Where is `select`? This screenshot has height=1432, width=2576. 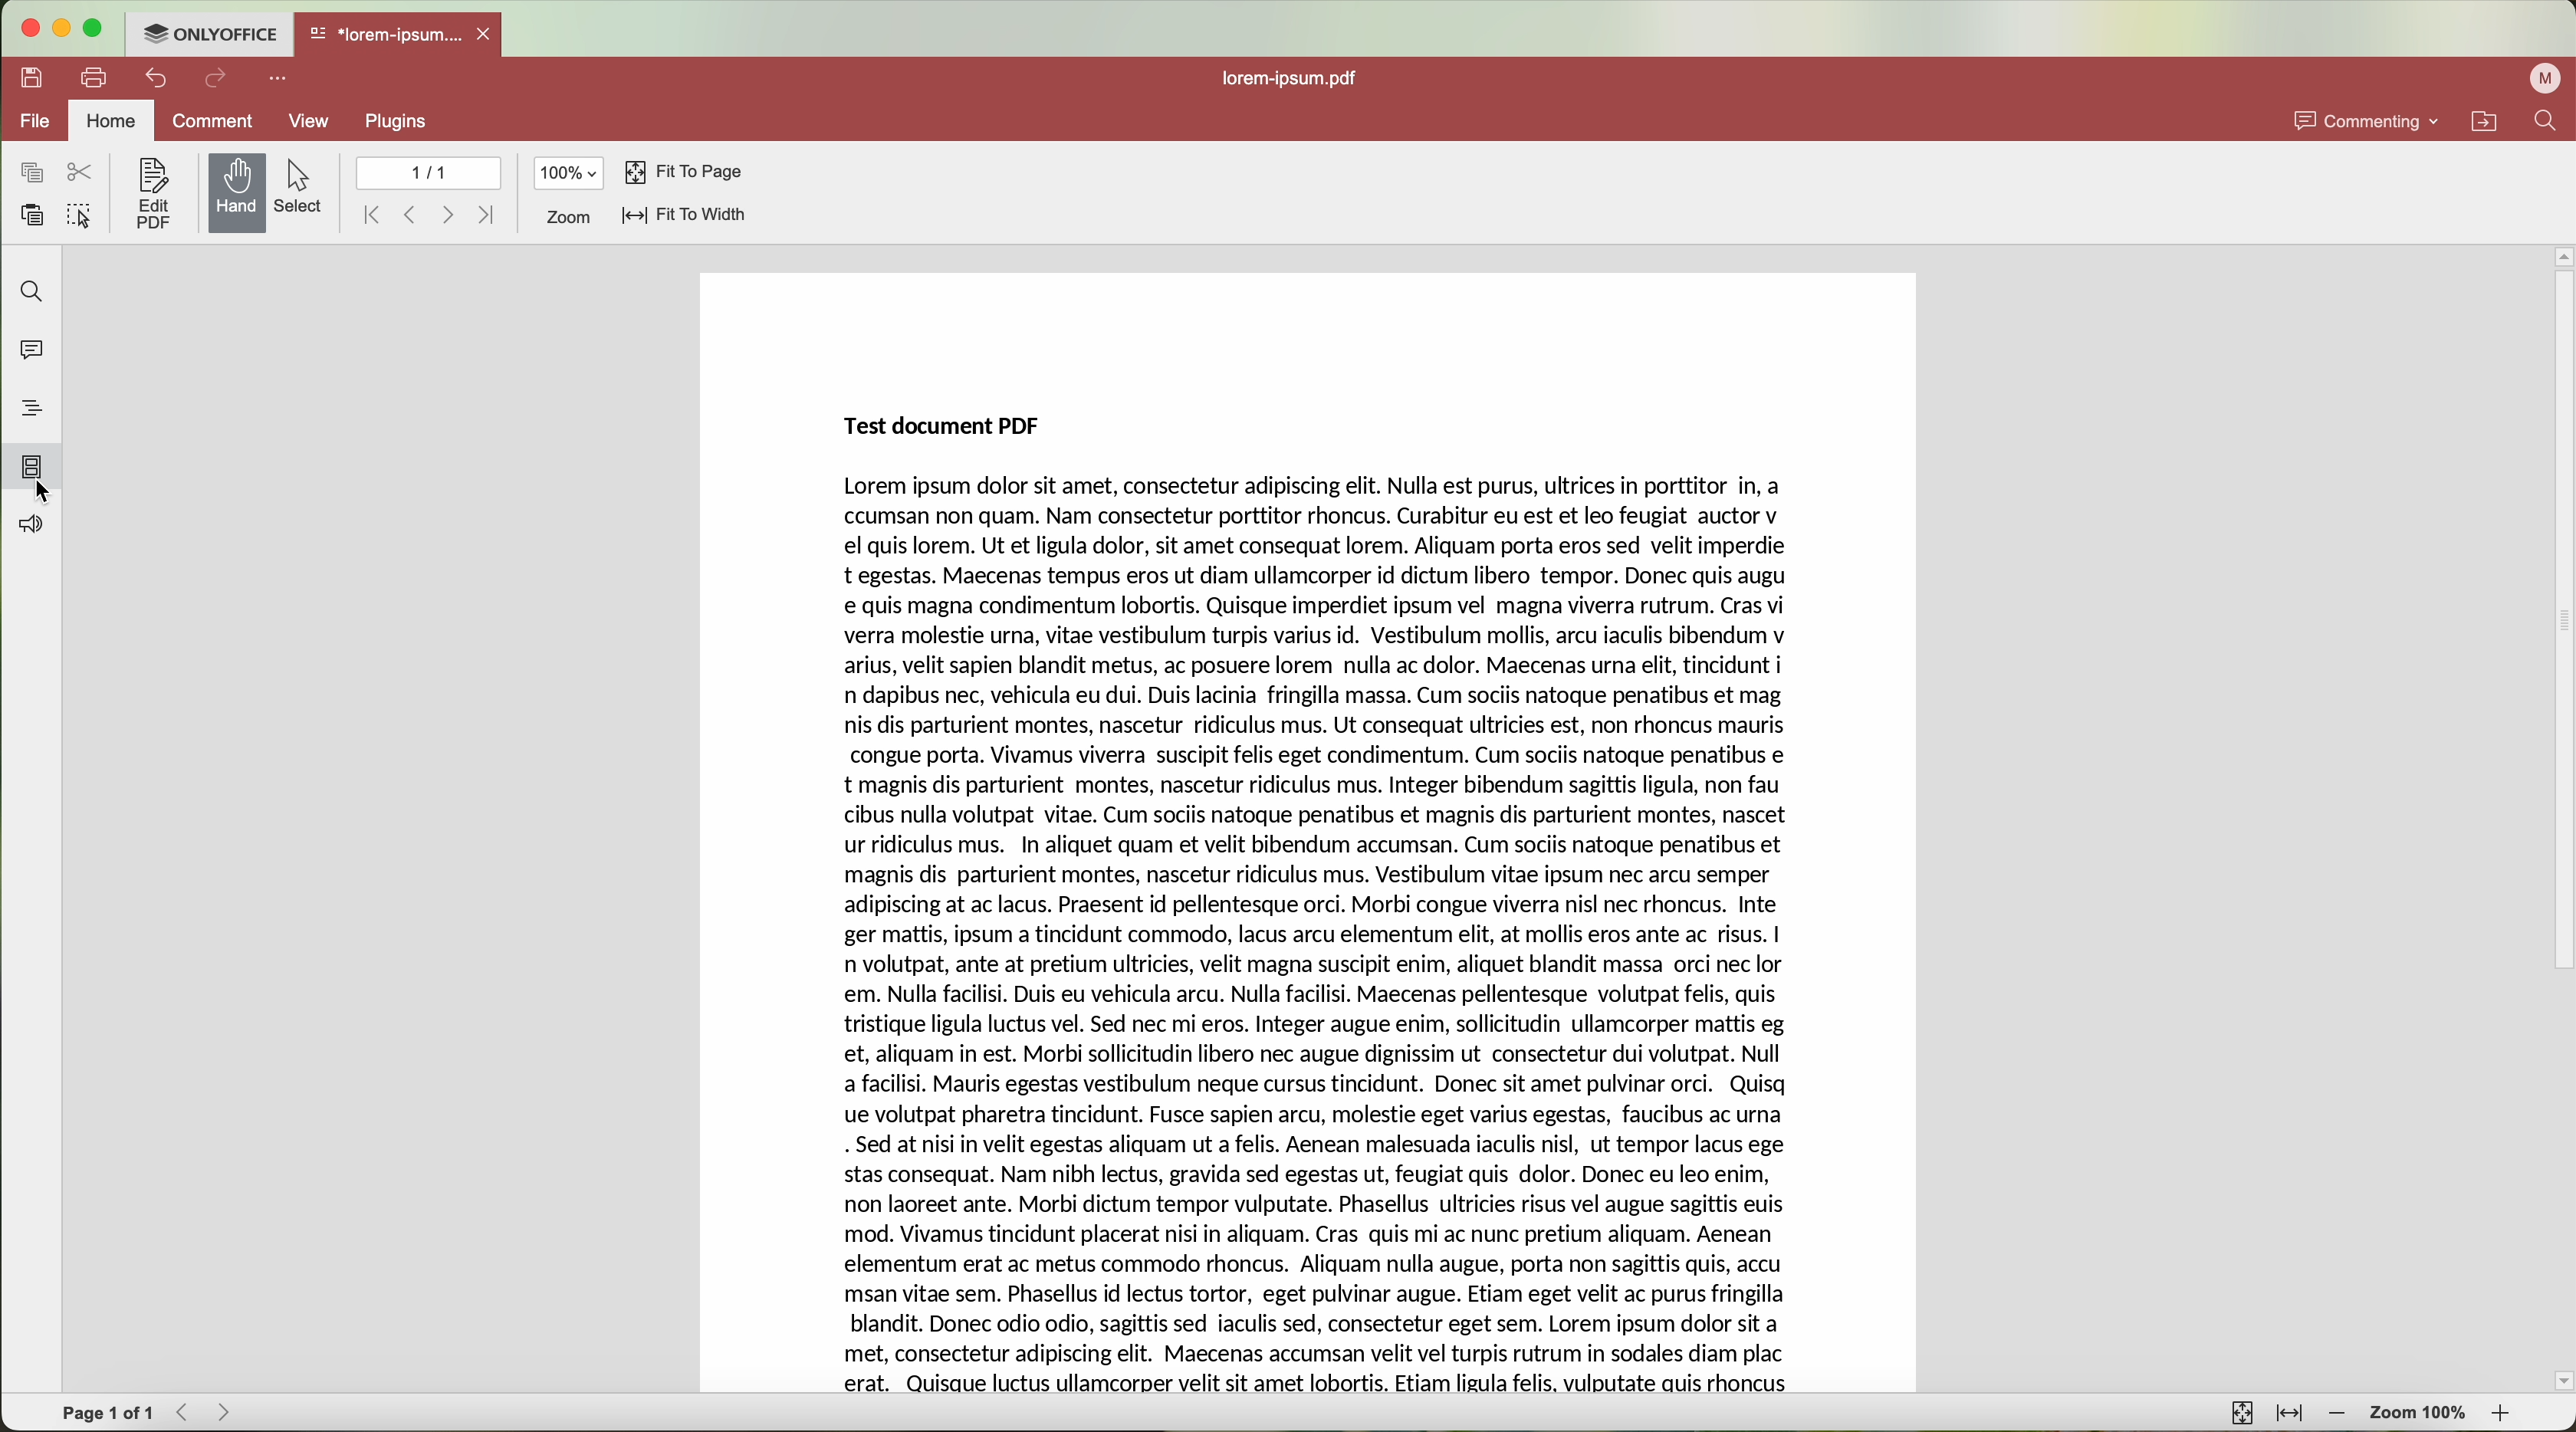 select is located at coordinates (50, 493).